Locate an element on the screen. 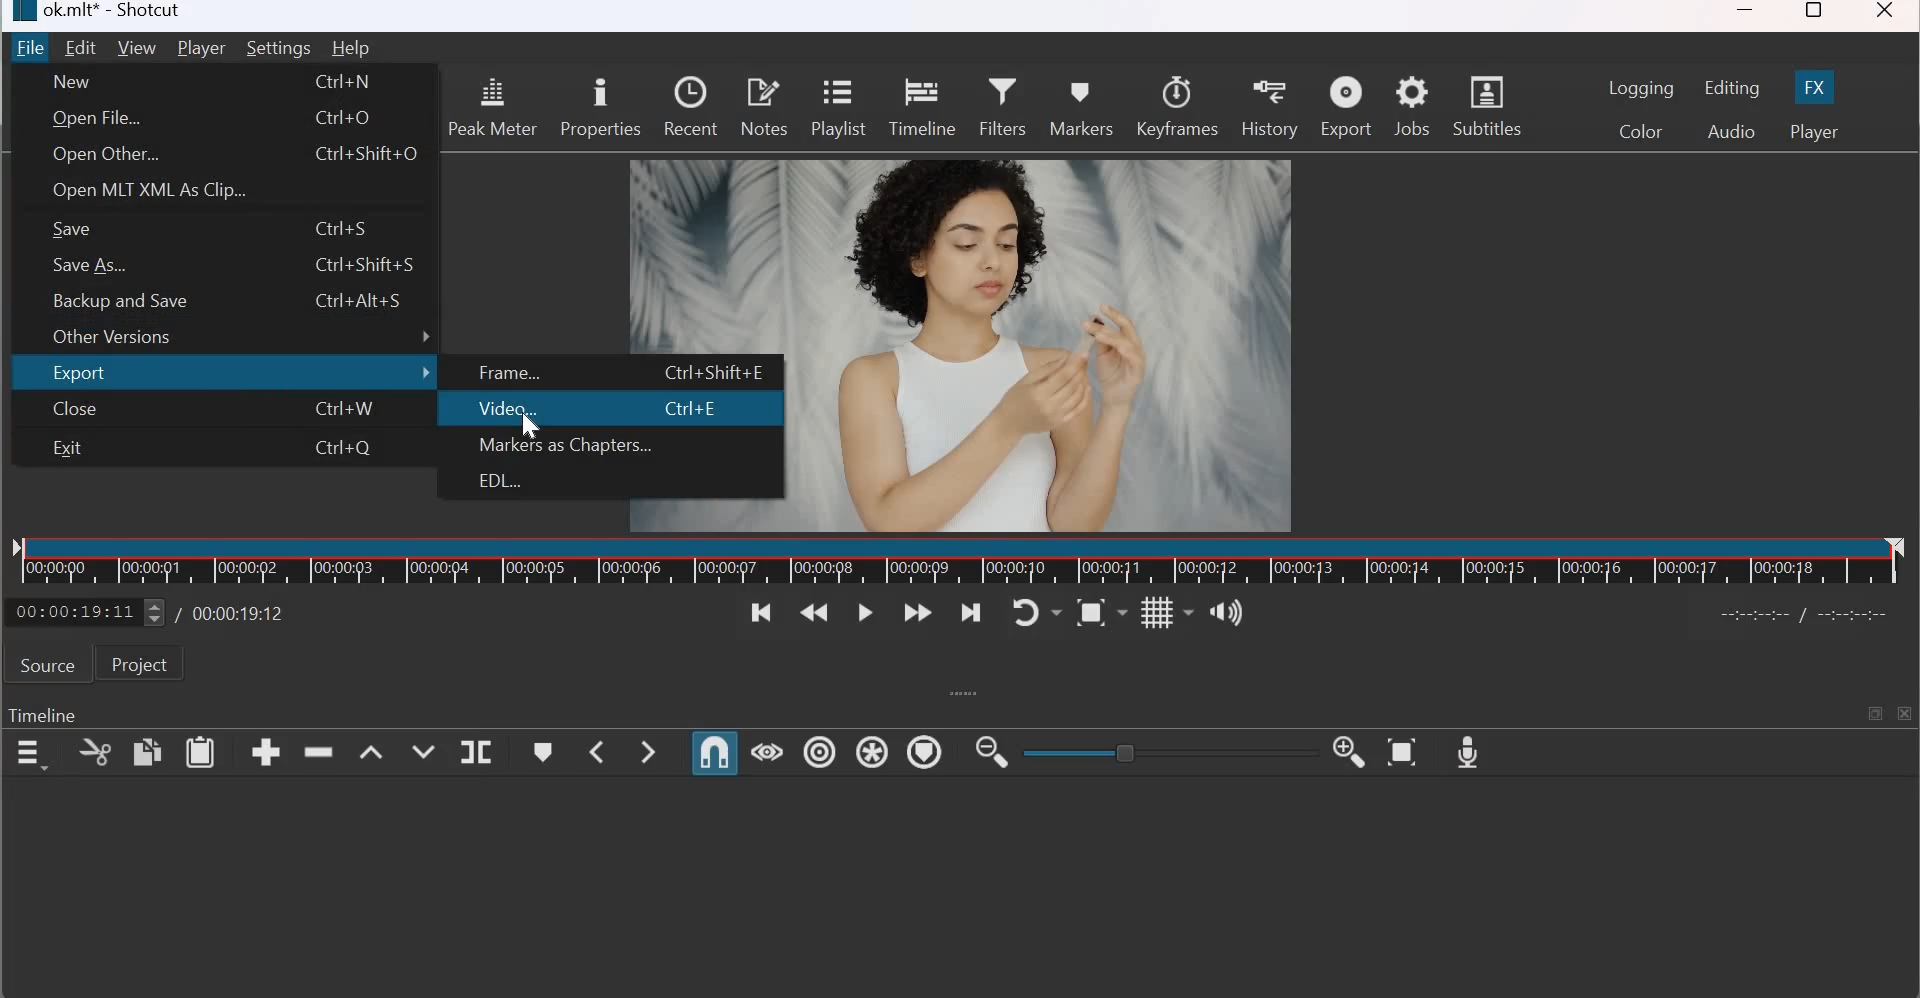  Ctrl+Alt+S is located at coordinates (366, 302).